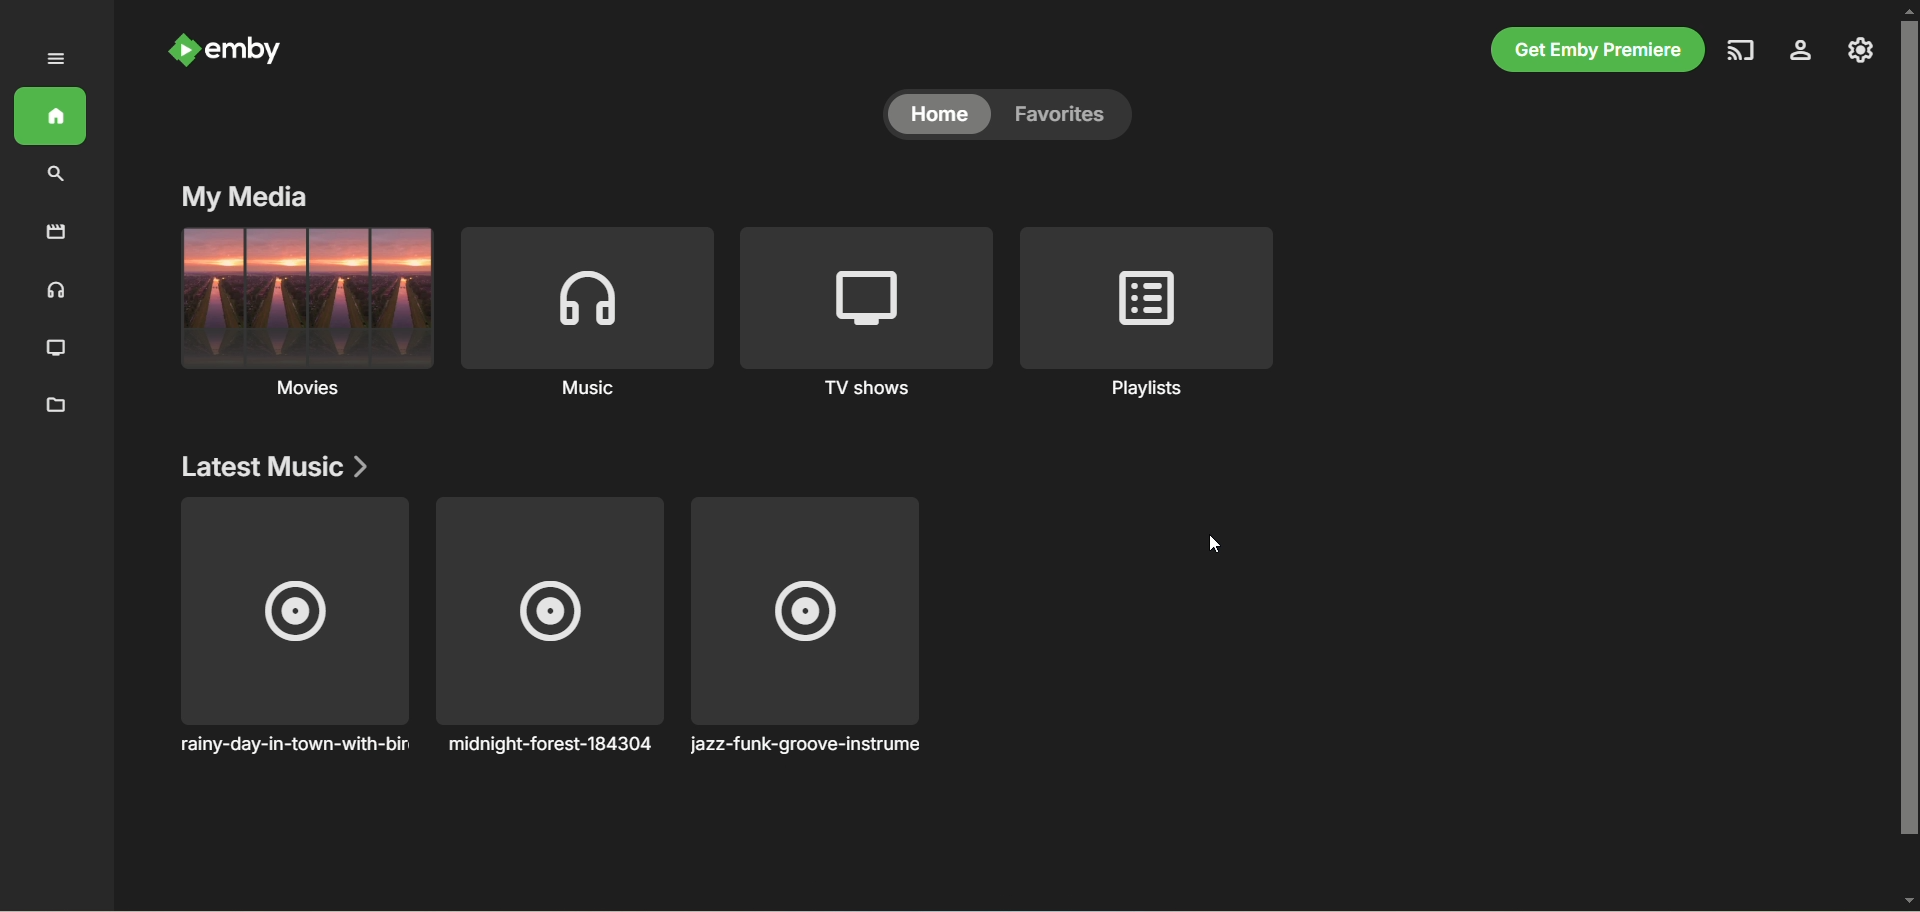 The width and height of the screenshot is (1920, 912). What do you see at coordinates (1069, 114) in the screenshot?
I see `favorites` at bounding box center [1069, 114].